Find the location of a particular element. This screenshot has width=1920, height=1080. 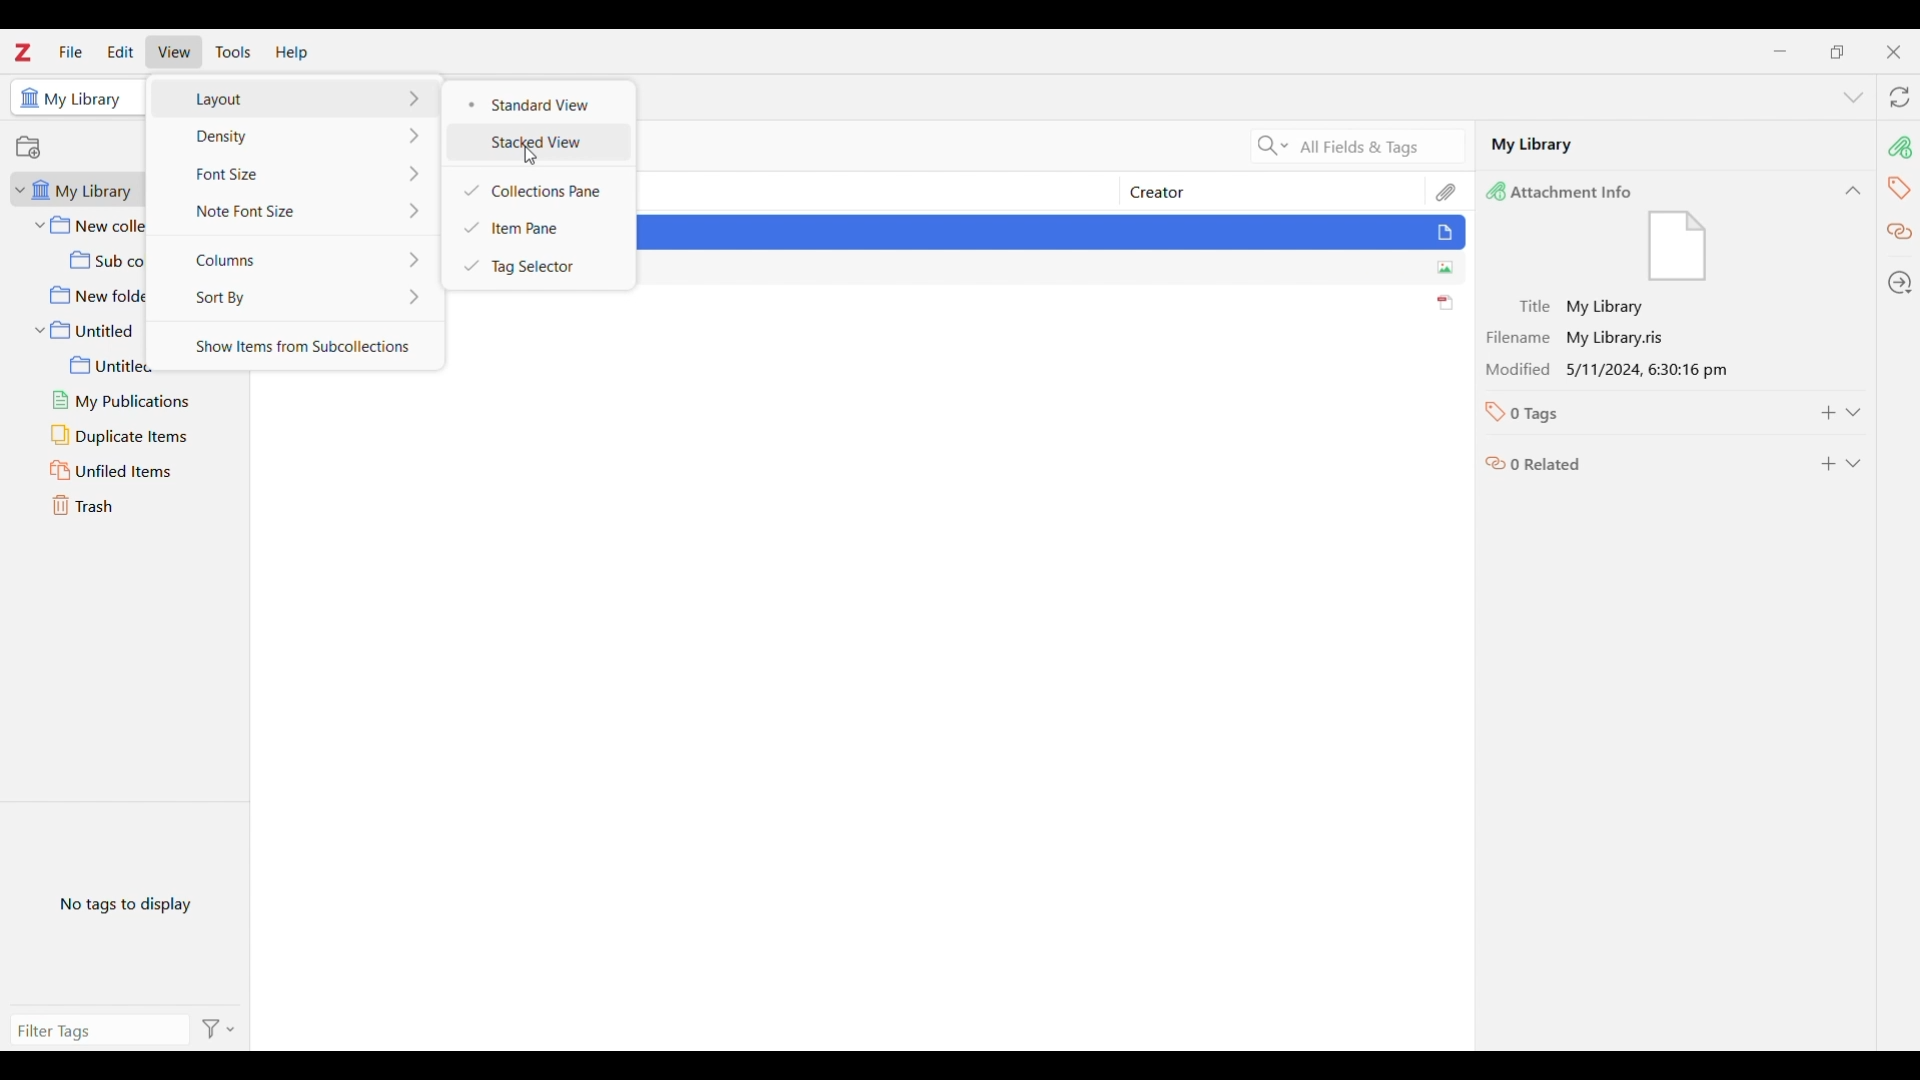

Filename of selected file is located at coordinates (1570, 337).